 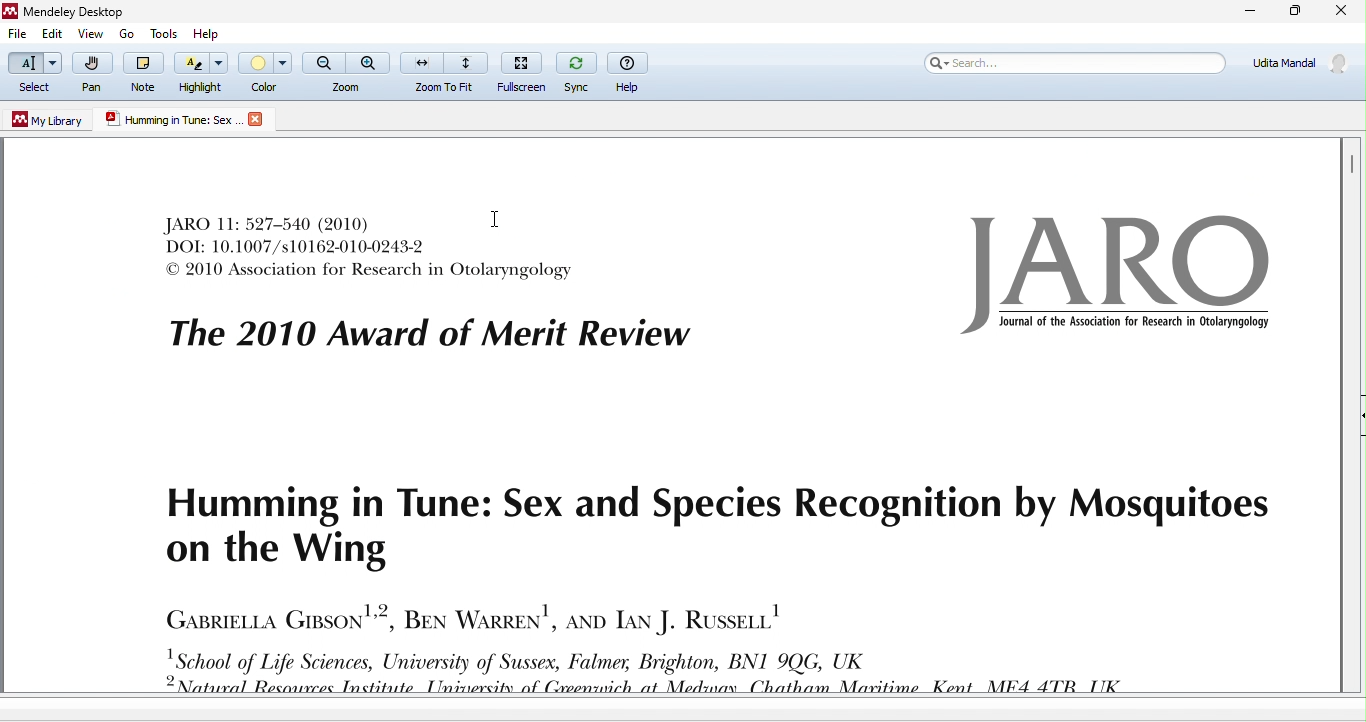 What do you see at coordinates (1340, 12) in the screenshot?
I see `close` at bounding box center [1340, 12].